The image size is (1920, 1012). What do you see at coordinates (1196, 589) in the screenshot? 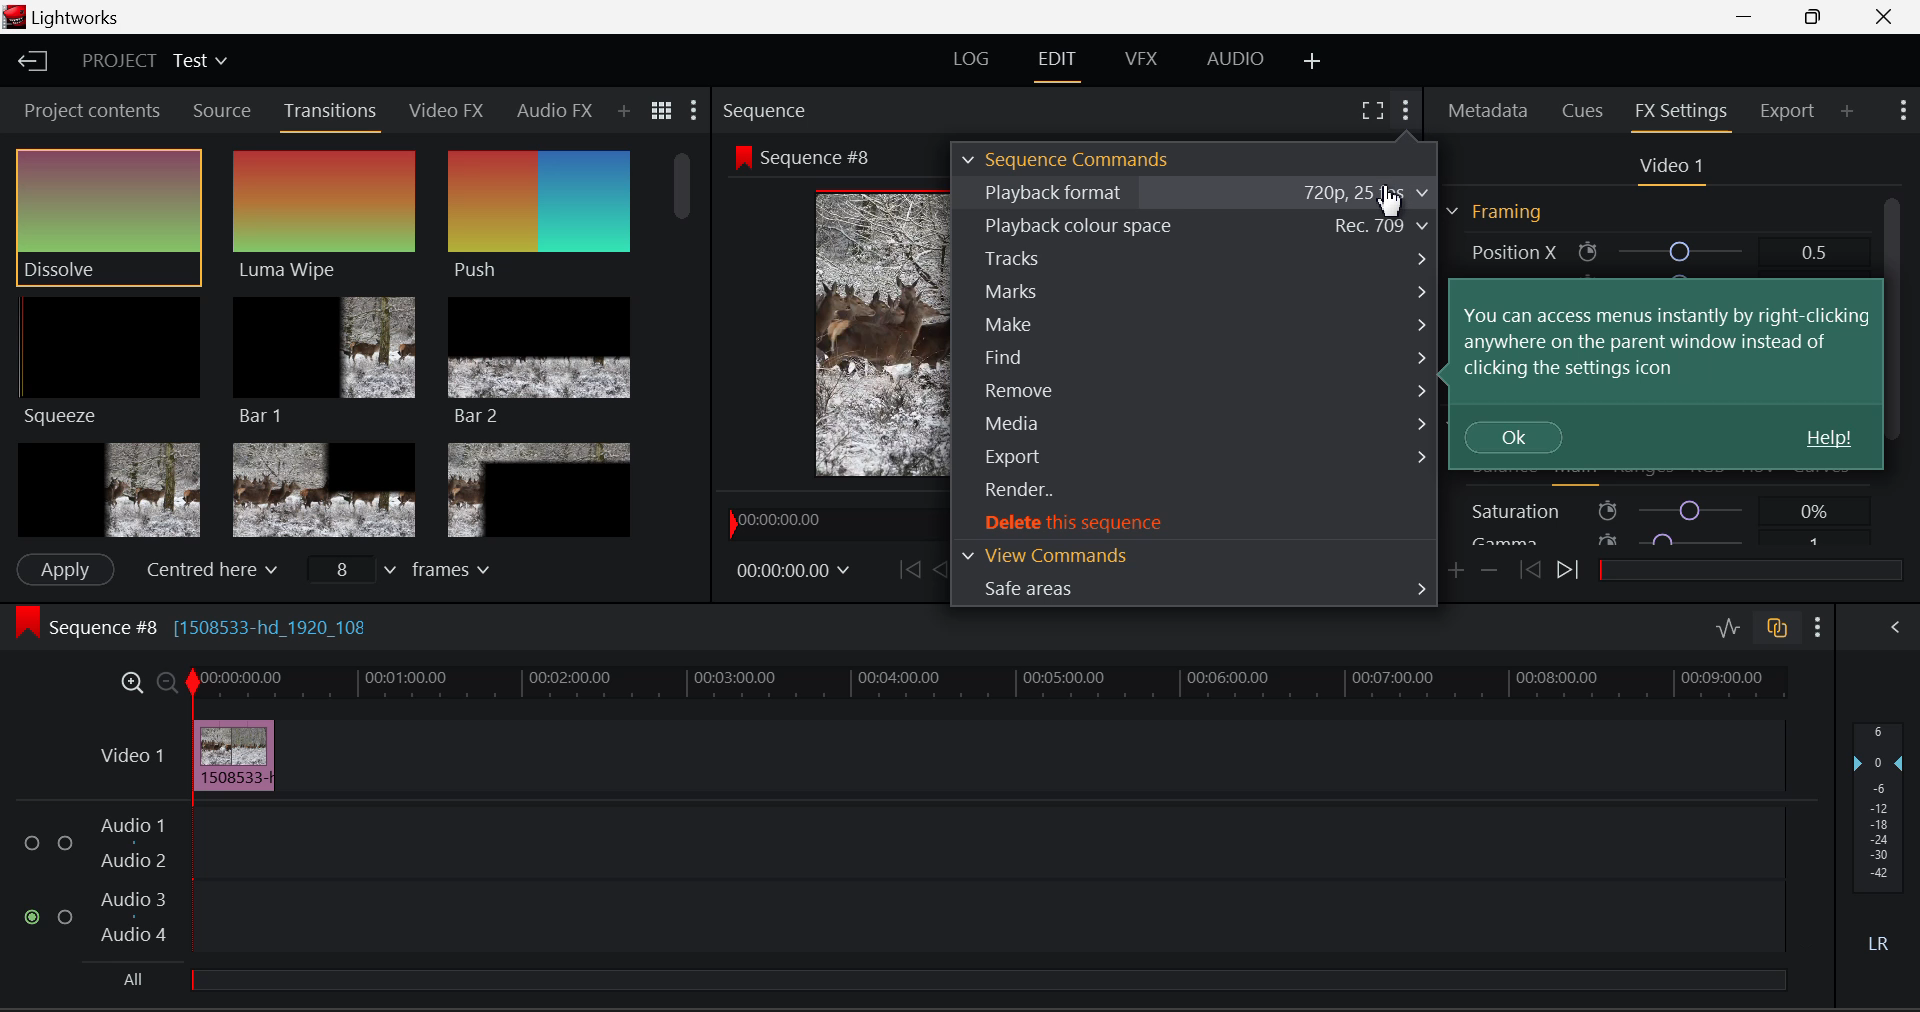
I see `Safe areas` at bounding box center [1196, 589].